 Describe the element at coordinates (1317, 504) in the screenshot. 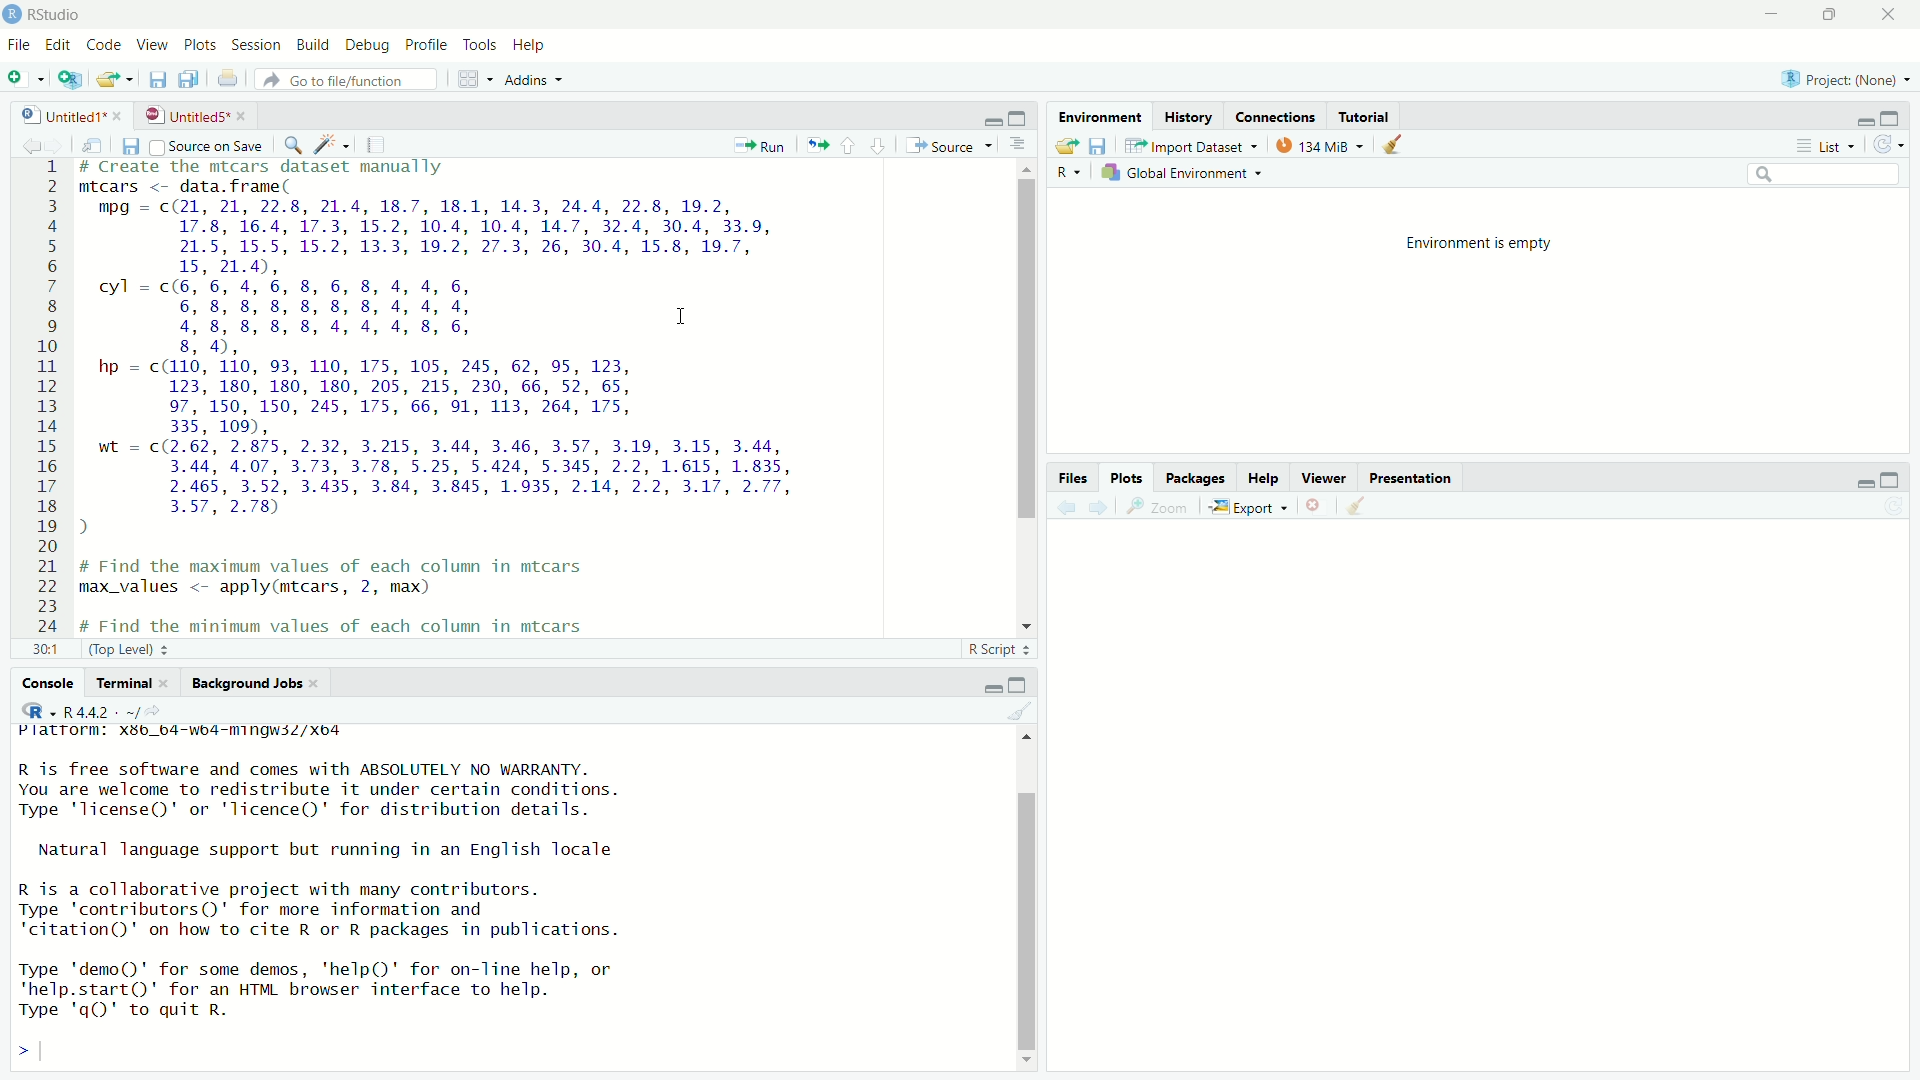

I see `close` at that location.